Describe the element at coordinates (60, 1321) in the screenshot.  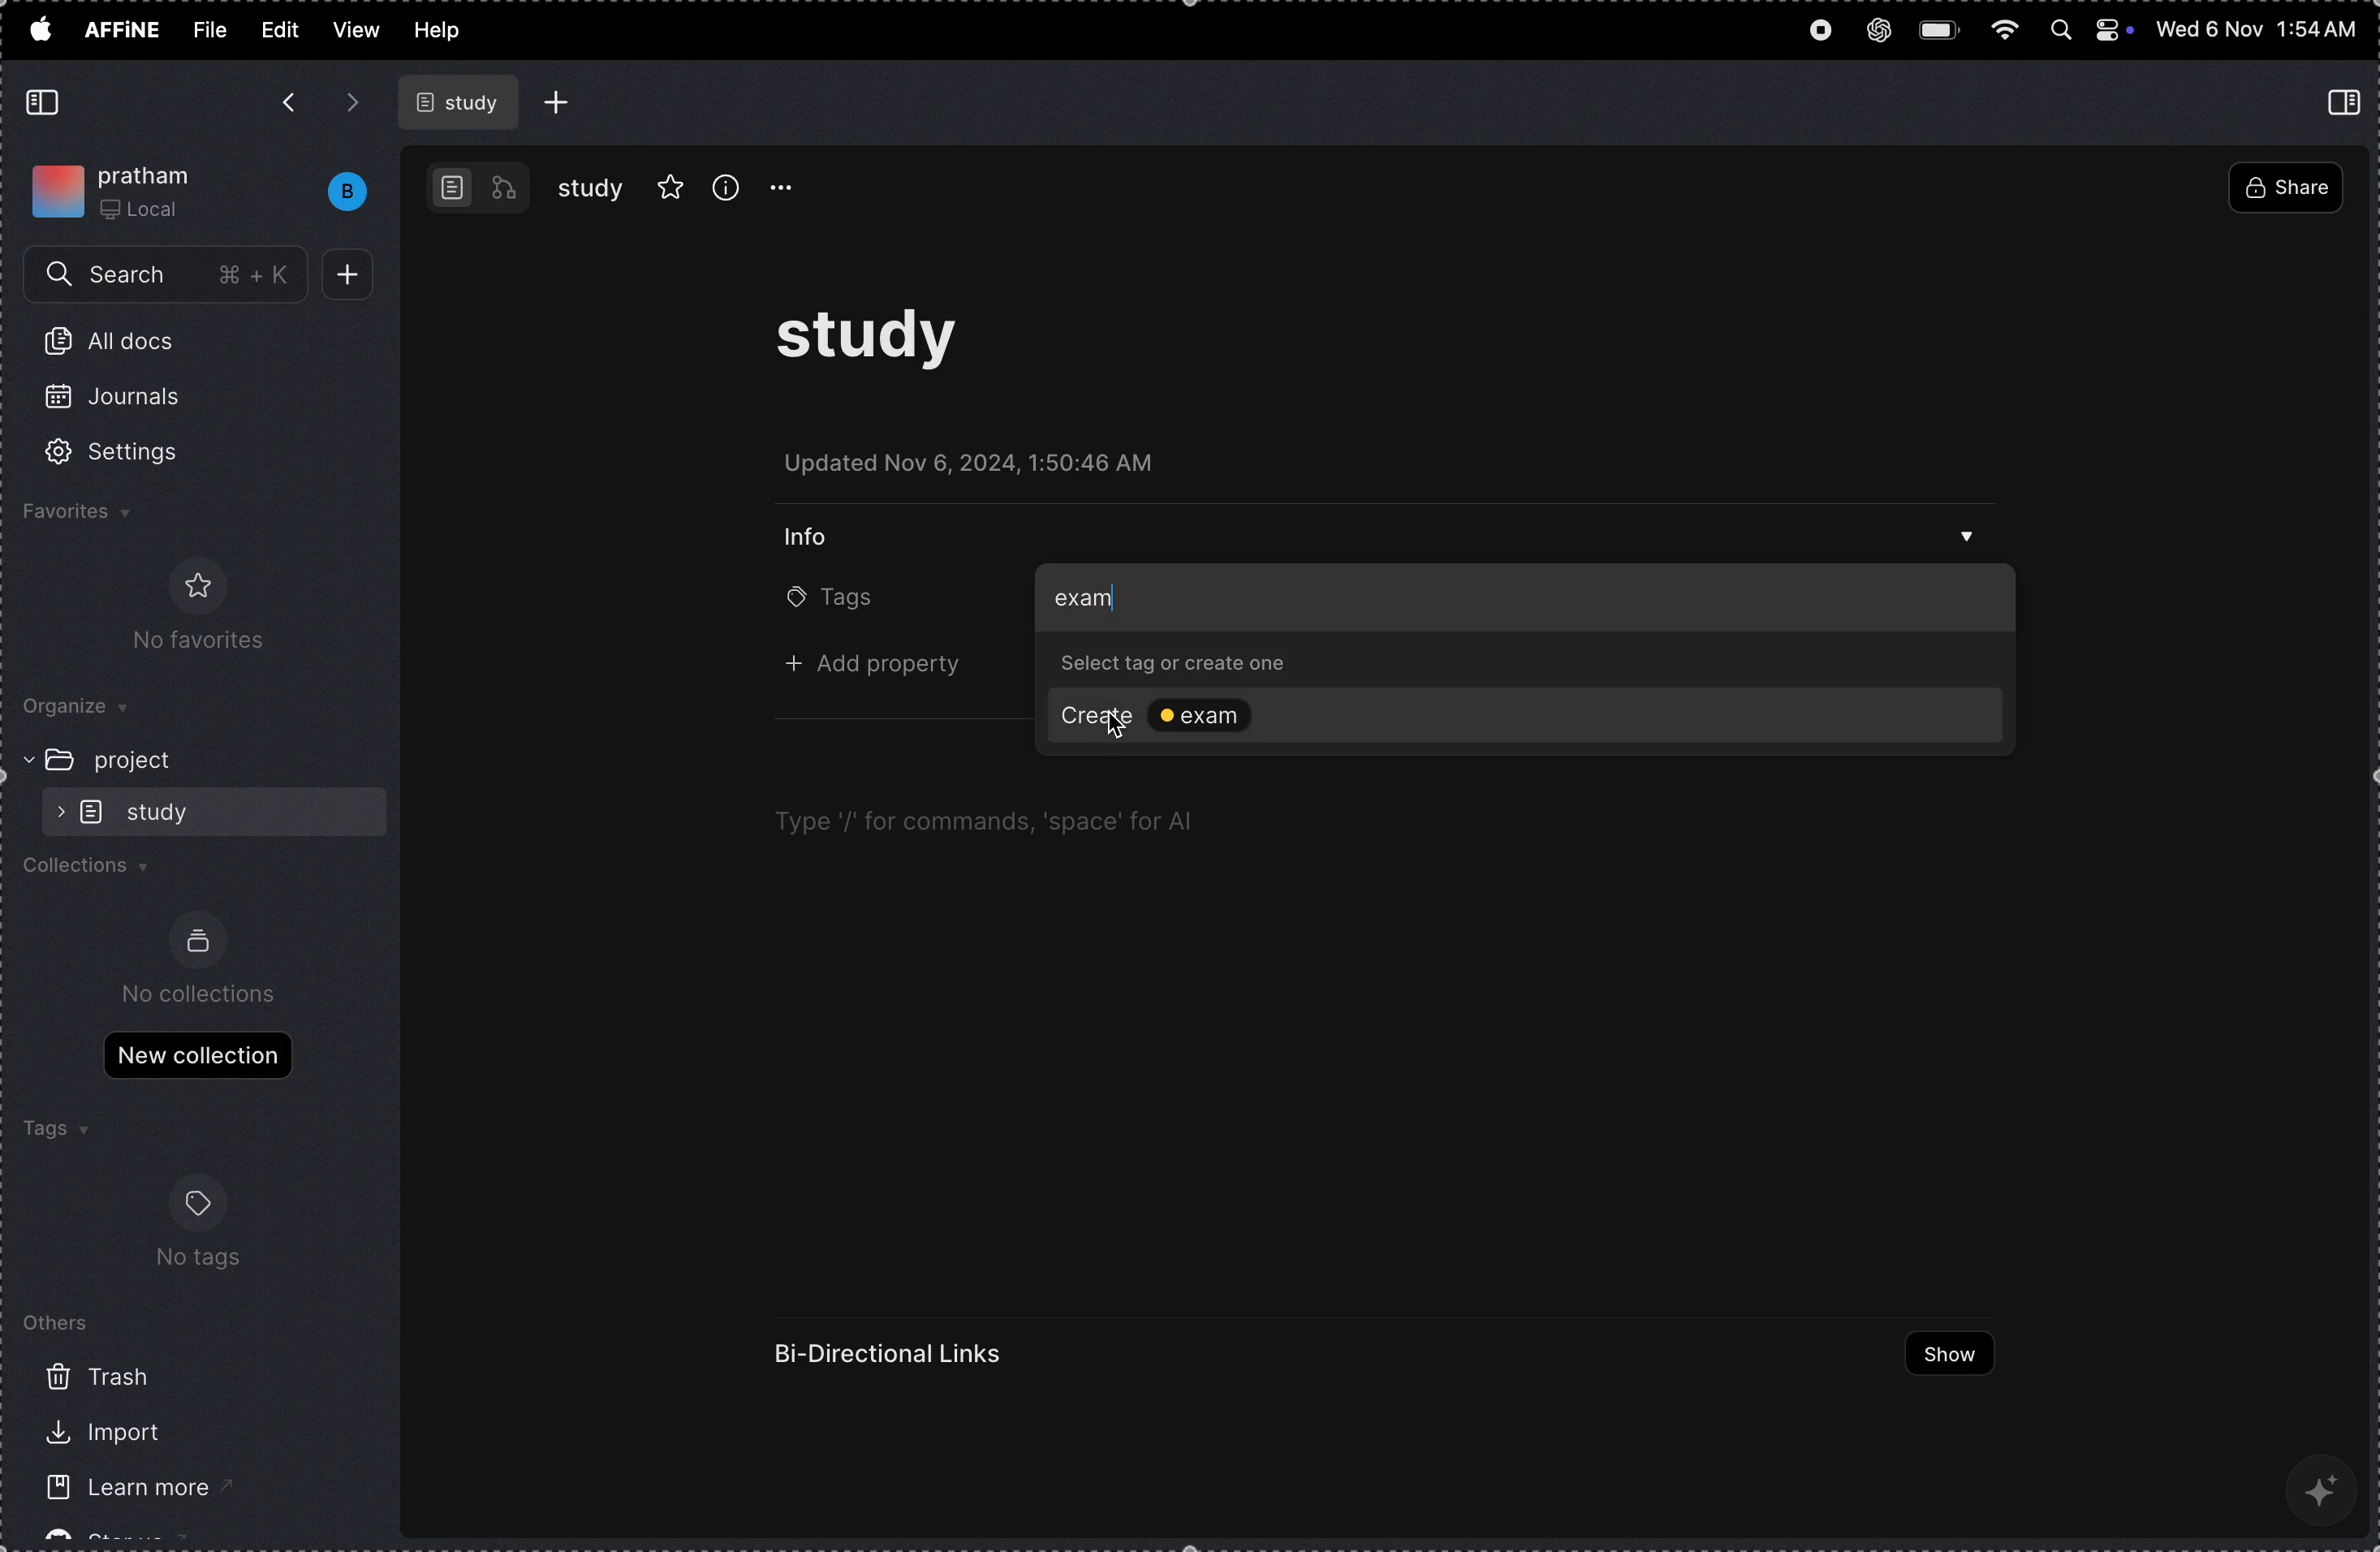
I see `others` at that location.